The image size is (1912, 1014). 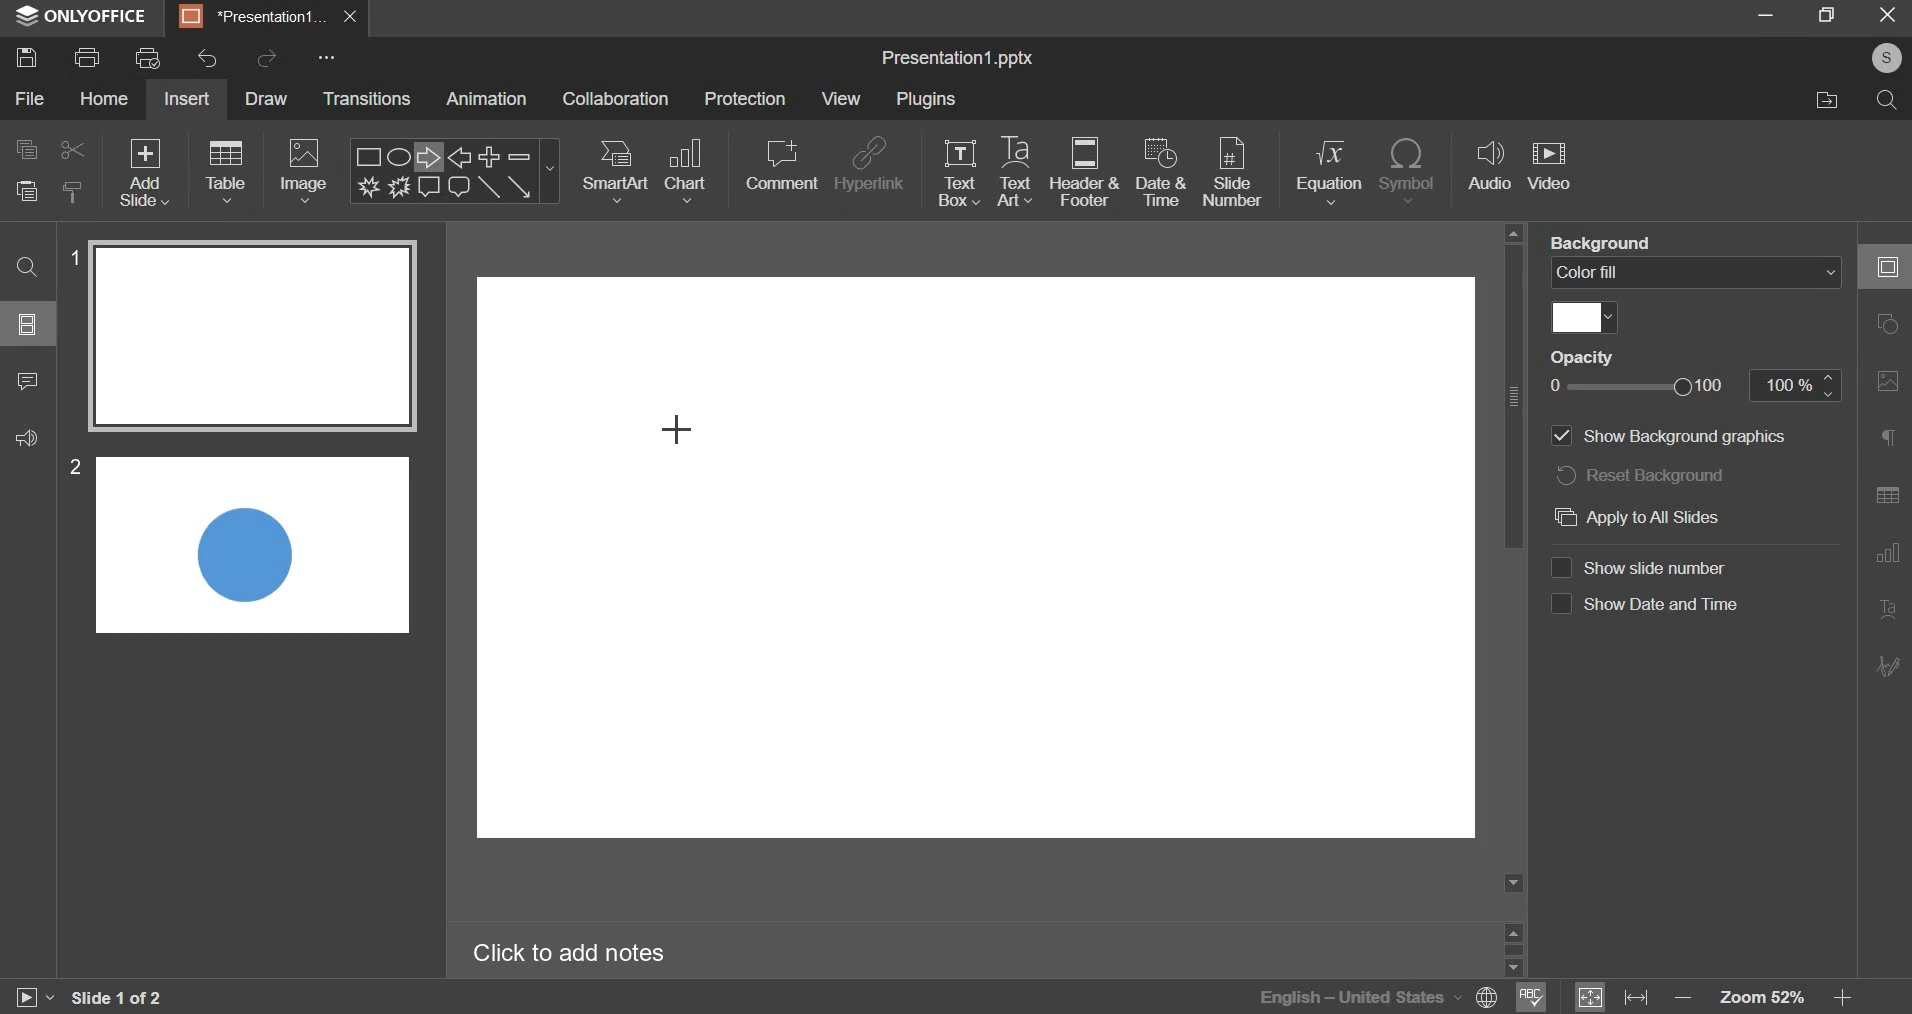 I want to click on select fill color, so click(x=1586, y=317).